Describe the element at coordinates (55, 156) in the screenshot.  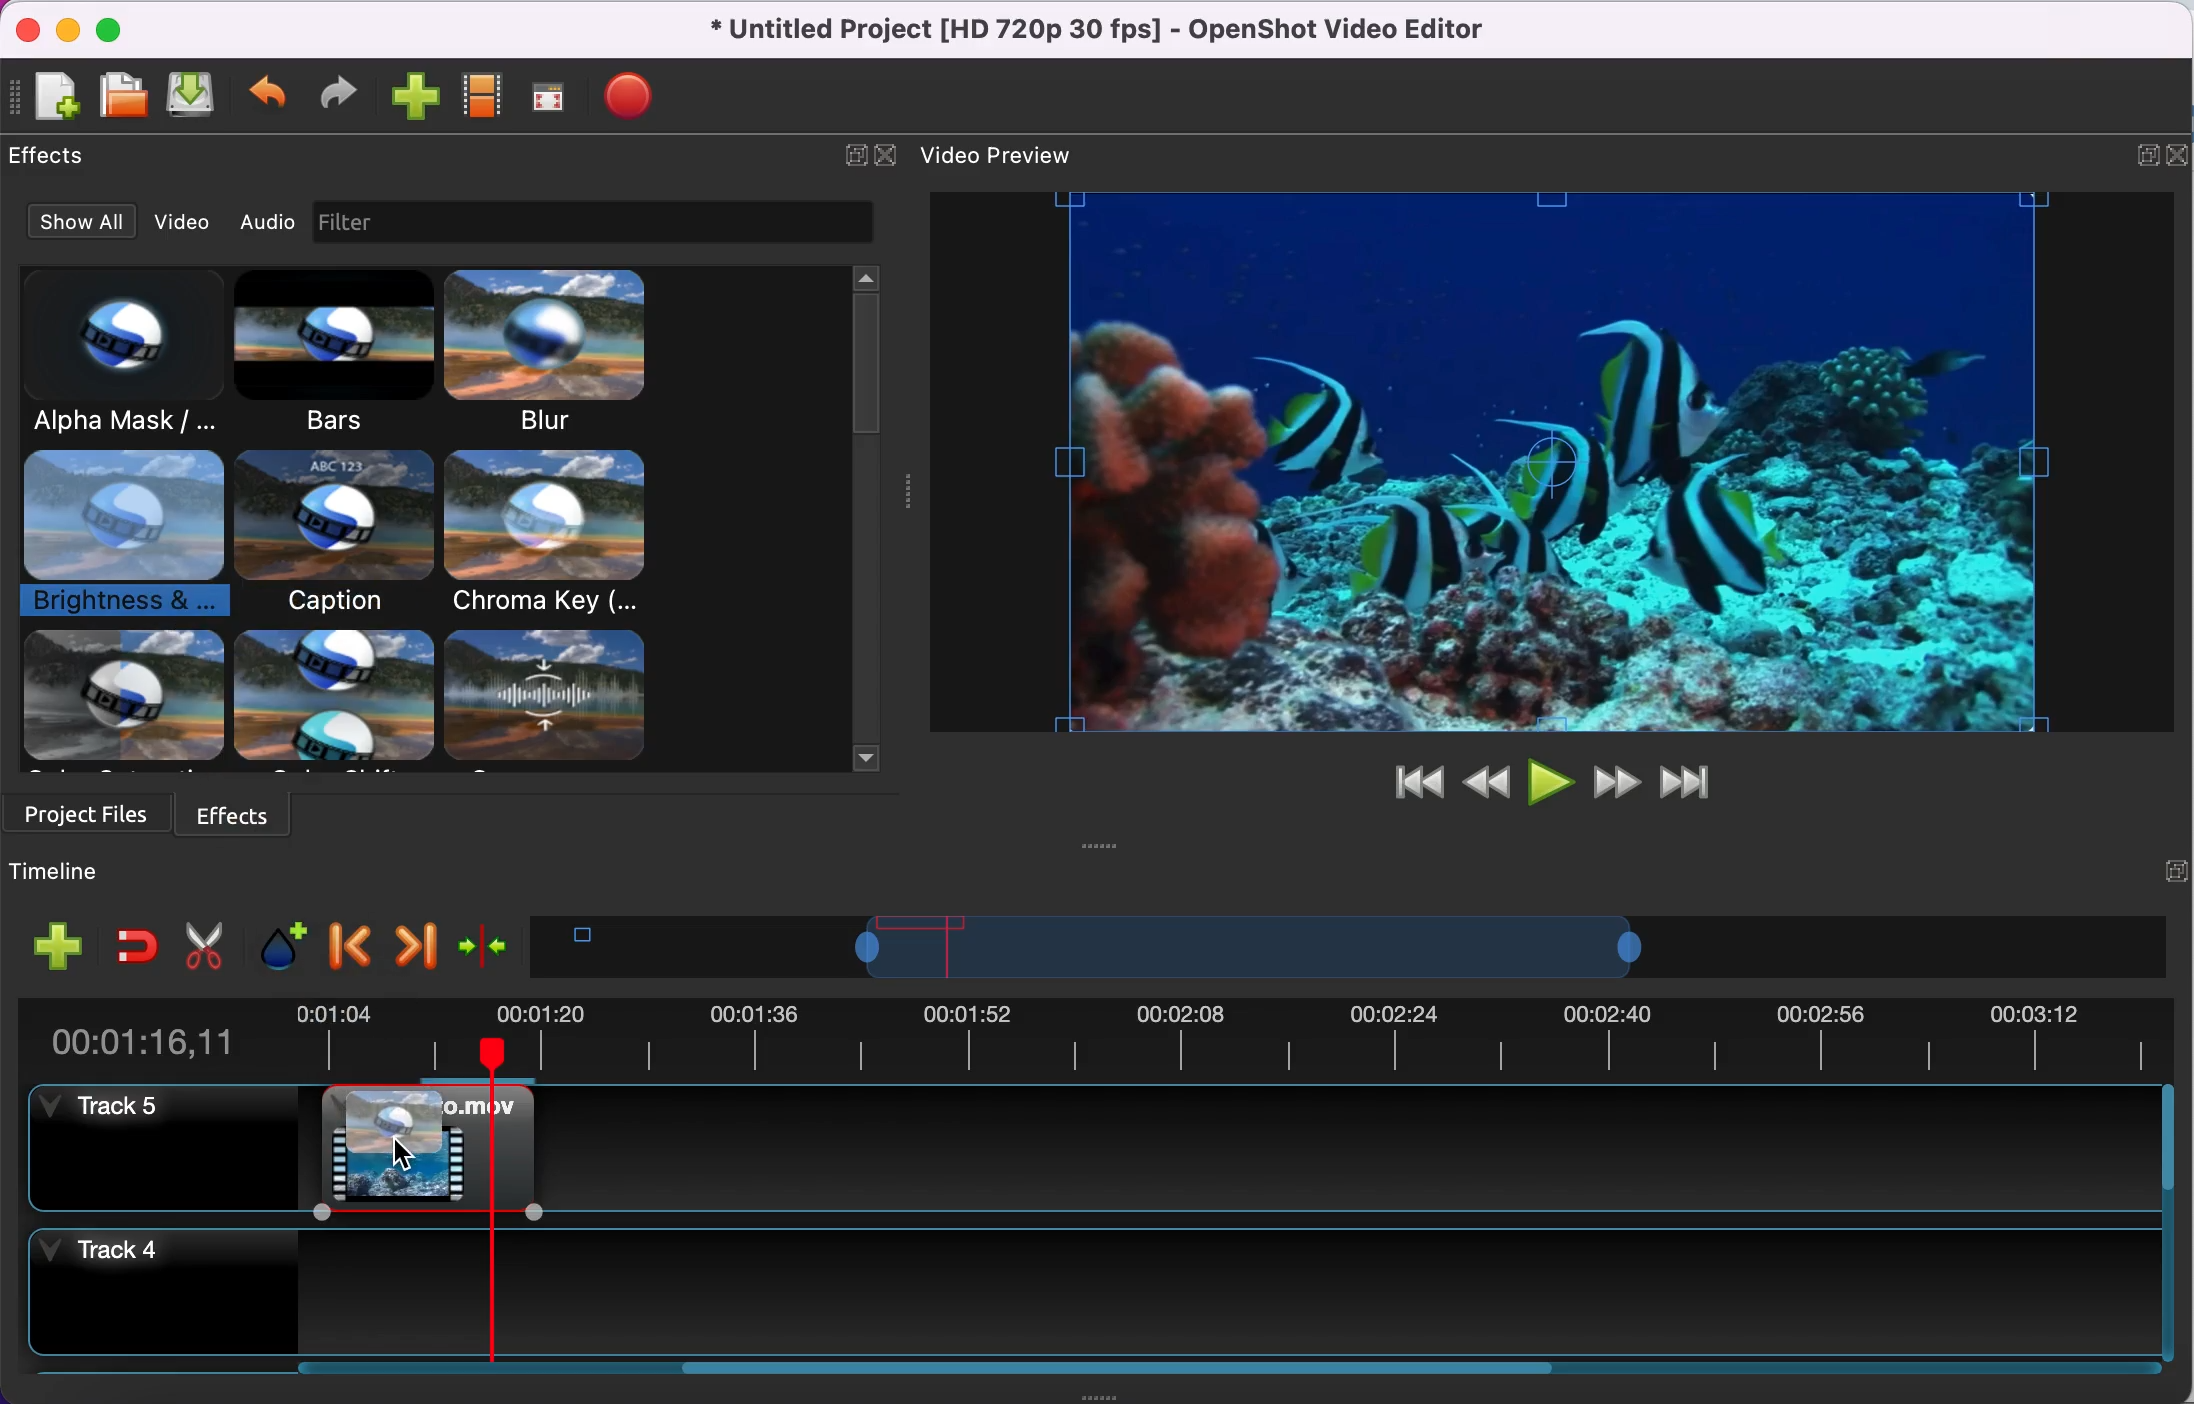
I see `effecs` at that location.